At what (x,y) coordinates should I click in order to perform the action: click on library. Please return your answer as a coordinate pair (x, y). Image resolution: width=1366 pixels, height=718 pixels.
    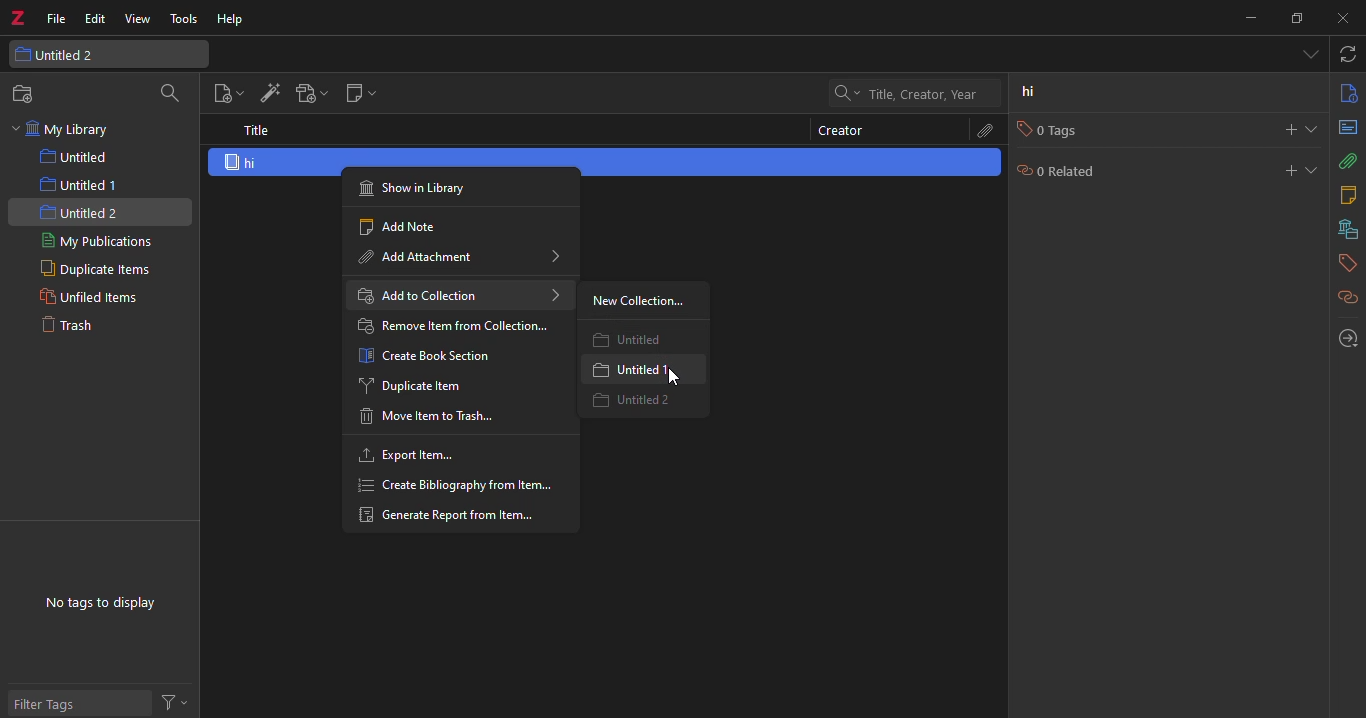
    Looking at the image, I should click on (1344, 230).